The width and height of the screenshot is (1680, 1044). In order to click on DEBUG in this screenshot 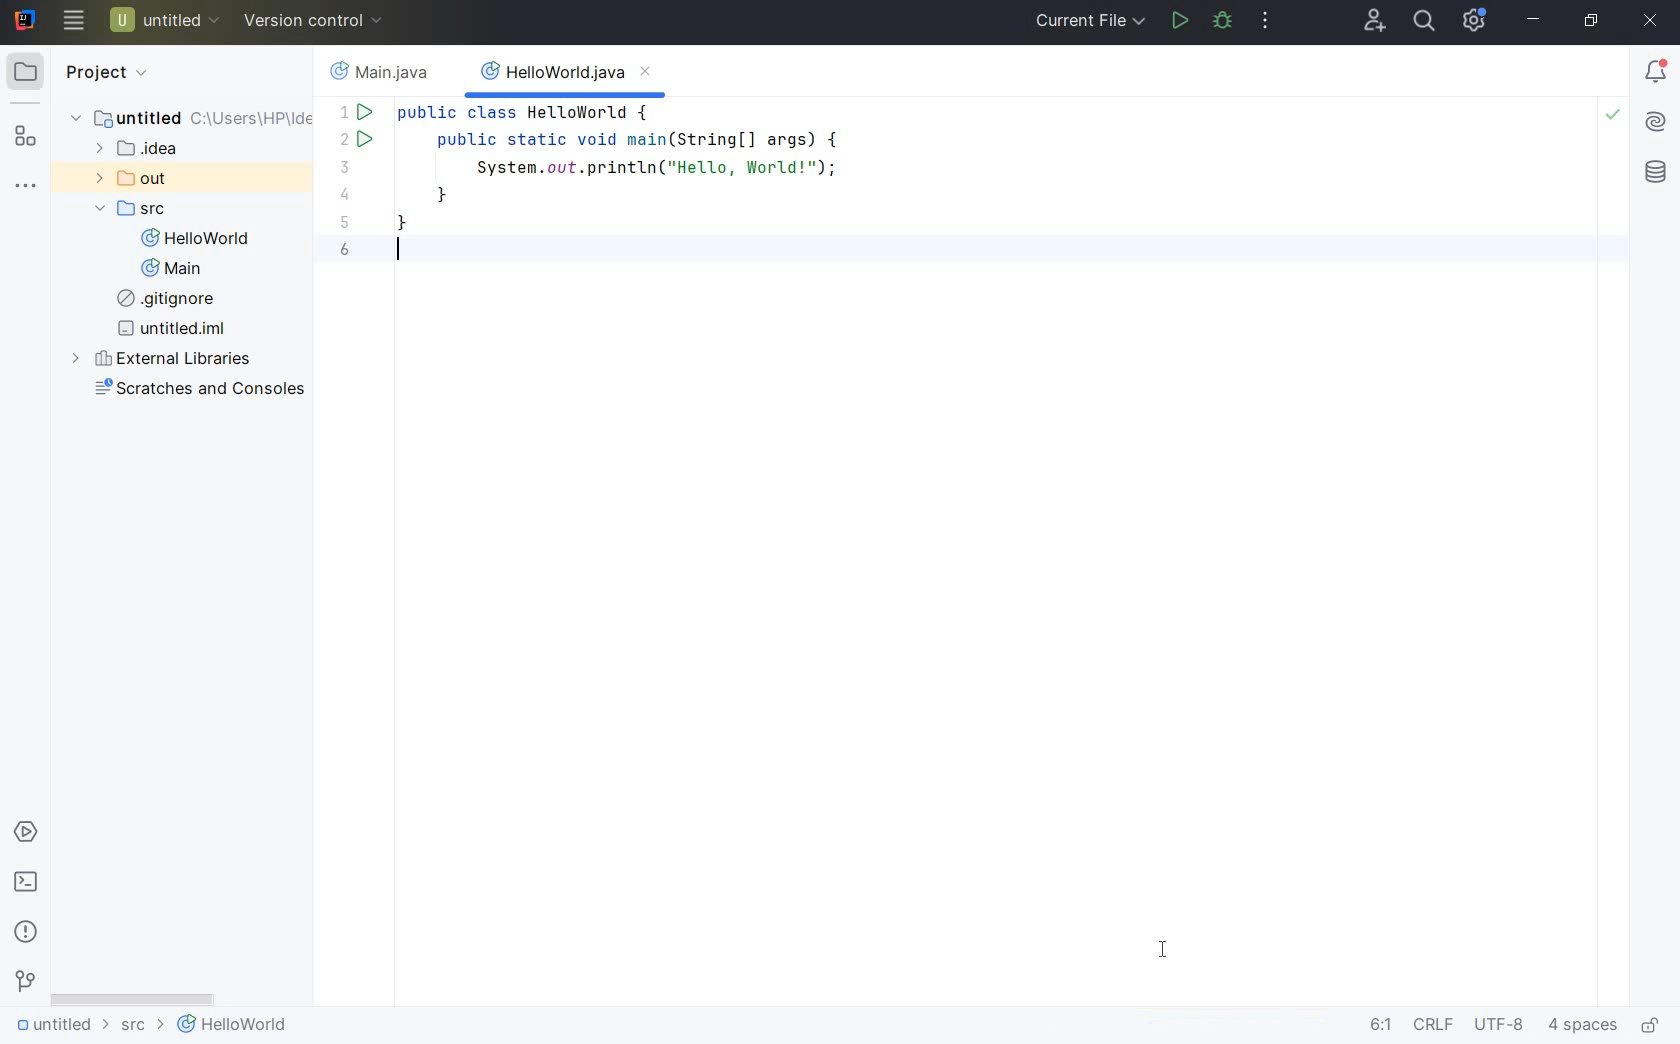, I will do `click(1224, 21)`.